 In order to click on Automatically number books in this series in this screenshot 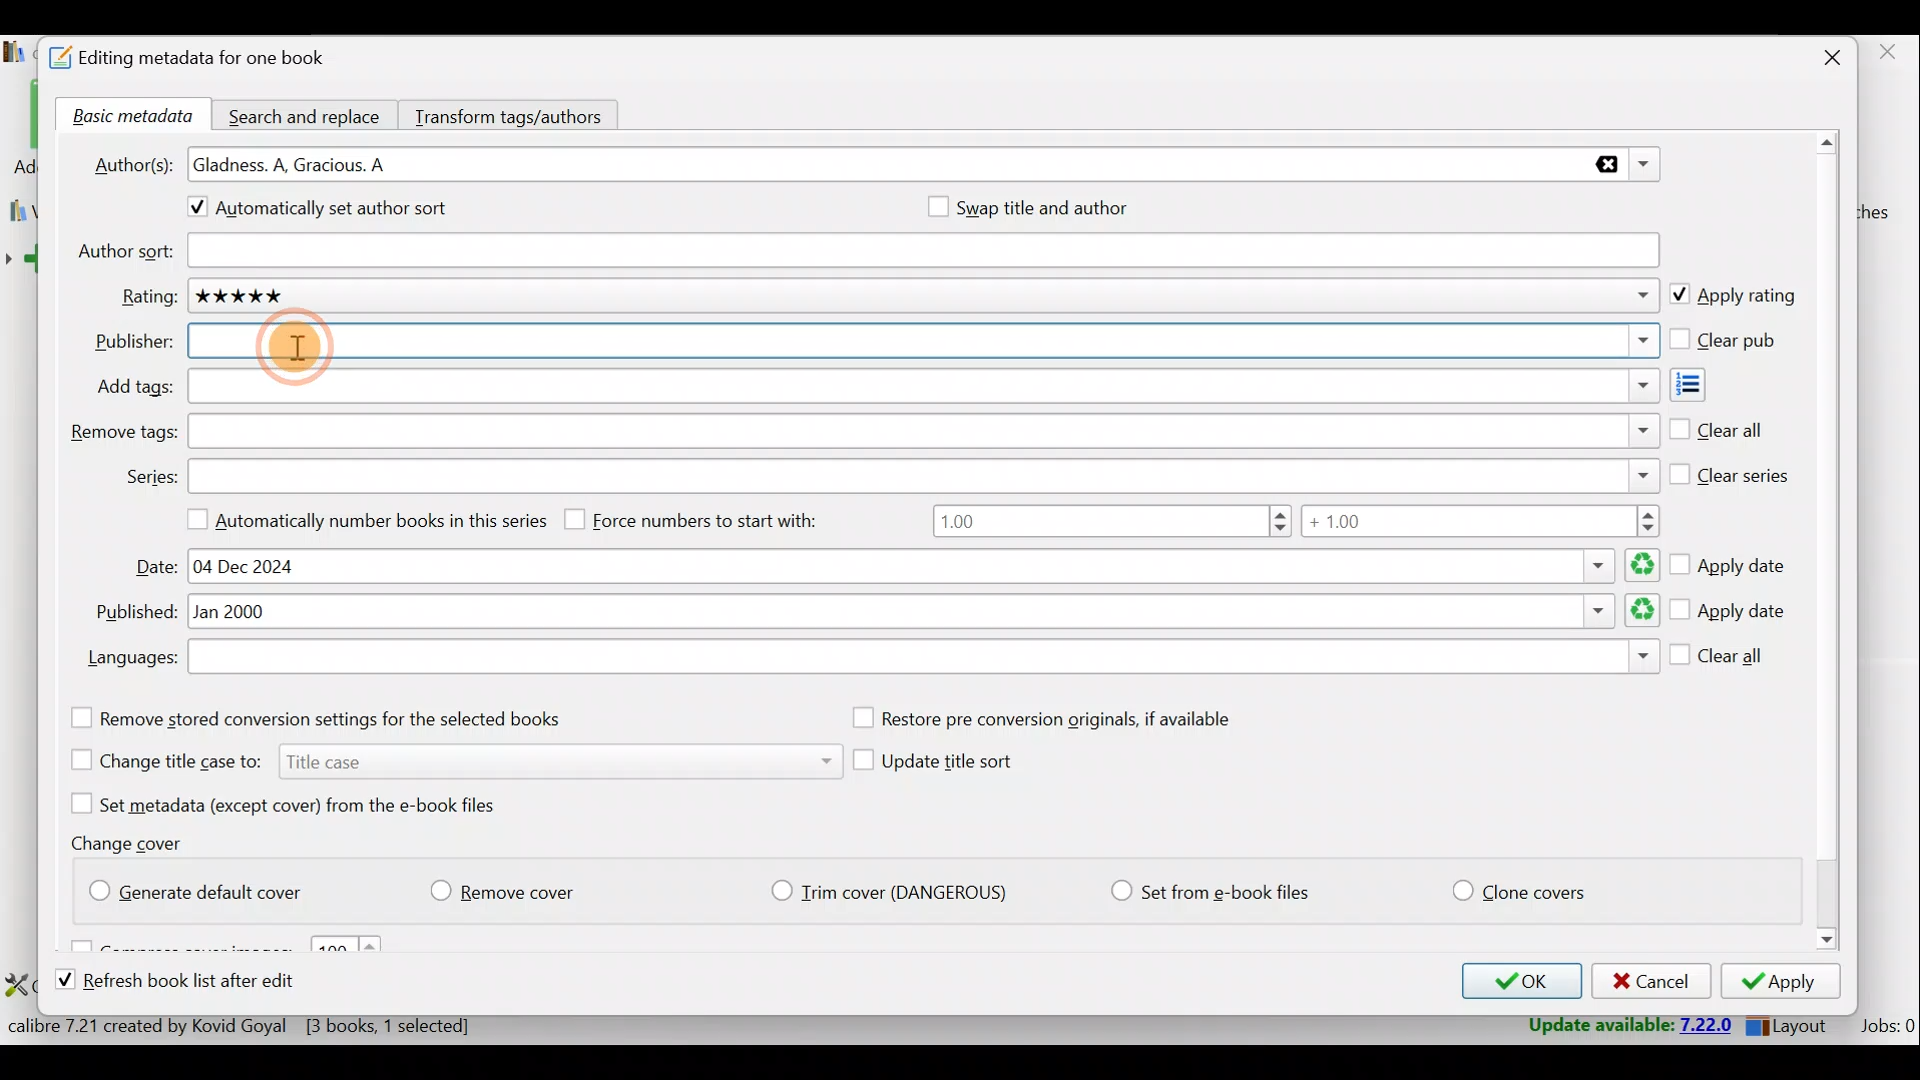, I will do `click(359, 518)`.